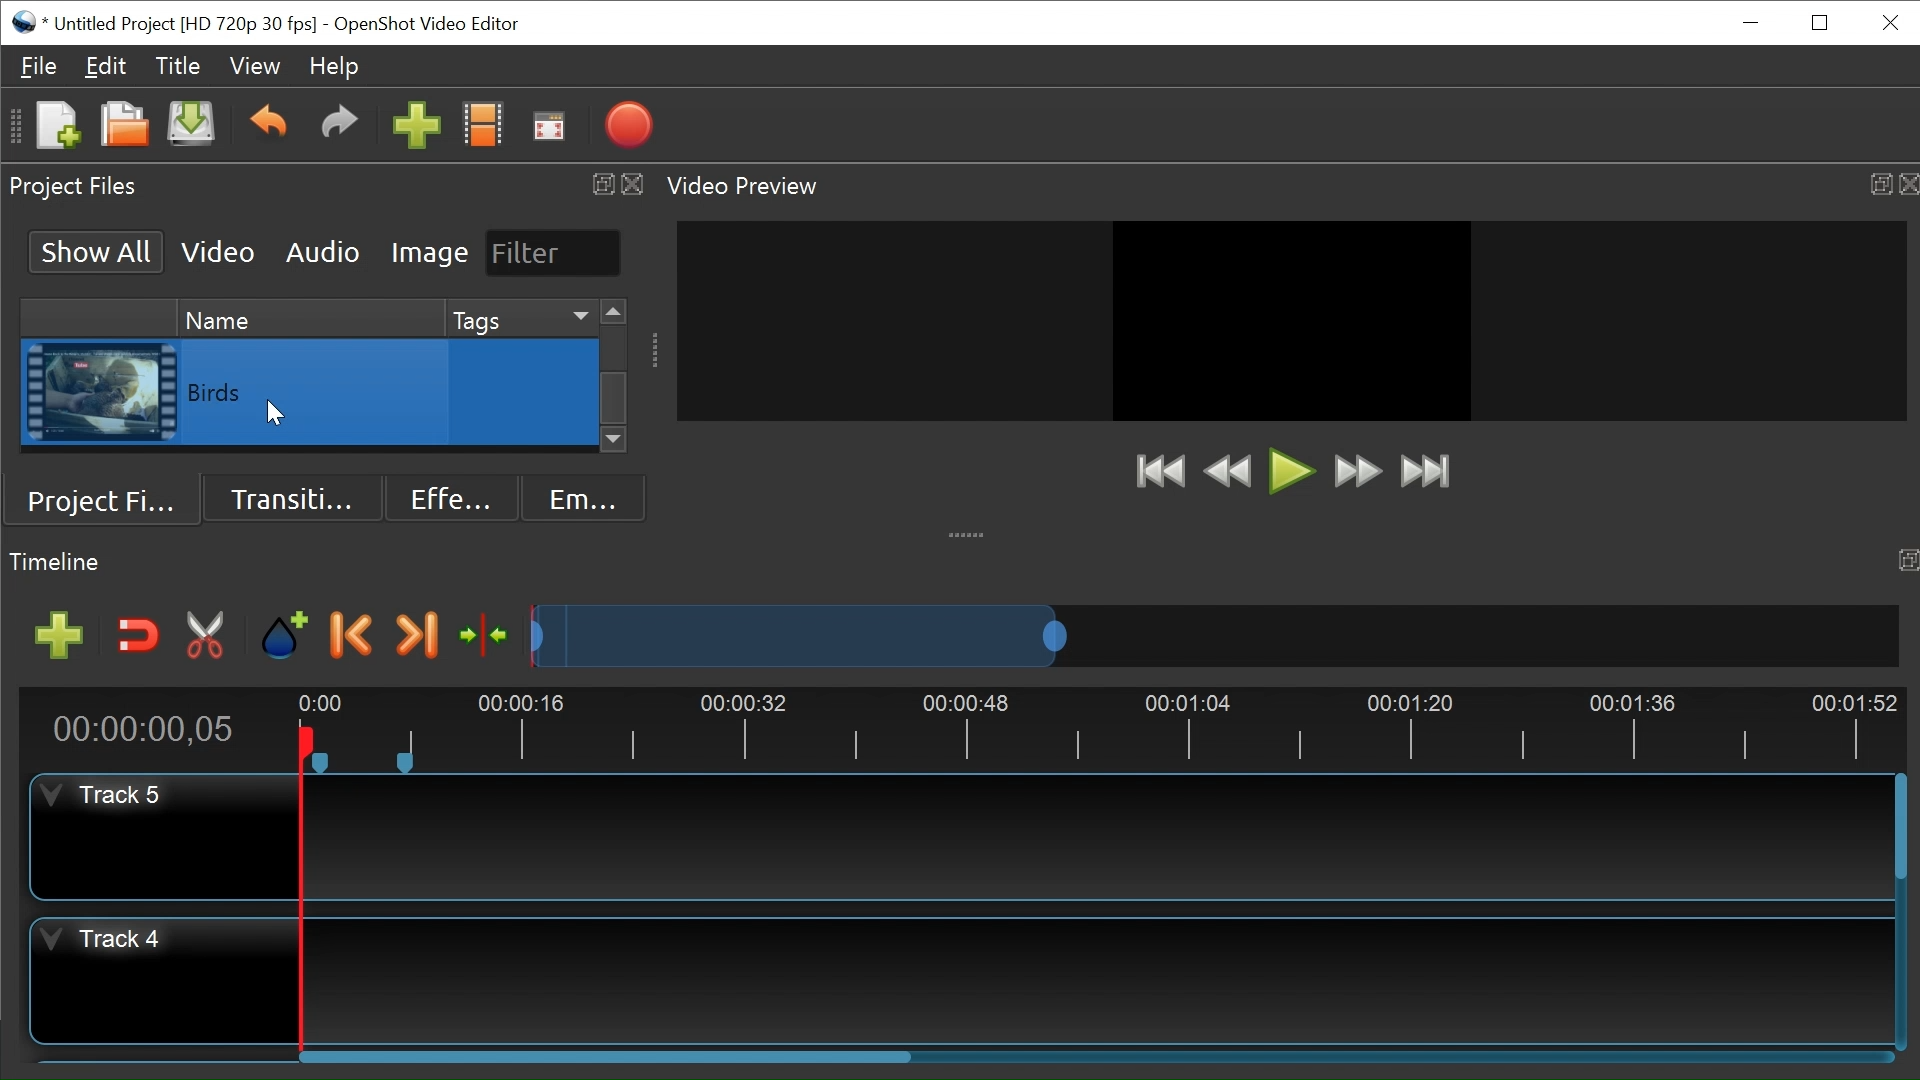 Image resolution: width=1920 pixels, height=1080 pixels. I want to click on Horizontal Scroll bar, so click(609, 1060).